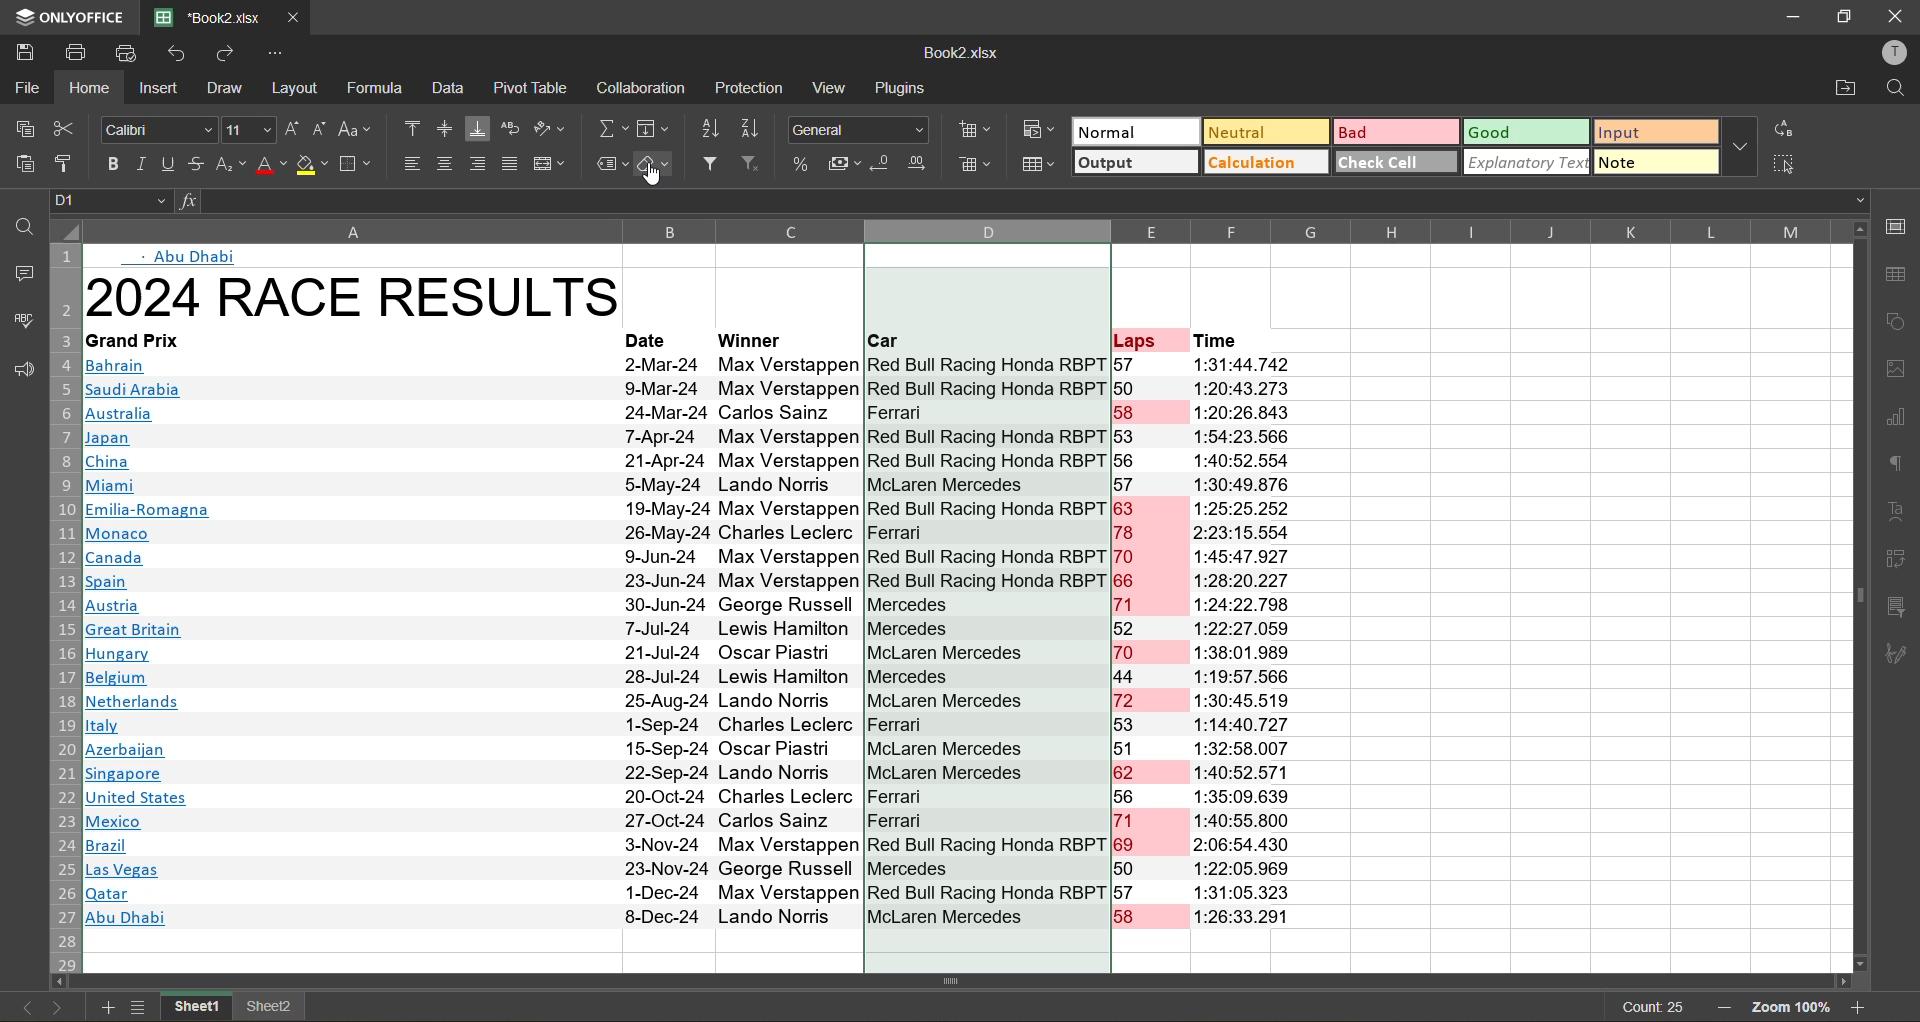 This screenshot has height=1022, width=1920. What do you see at coordinates (886, 342) in the screenshot?
I see `Car` at bounding box center [886, 342].